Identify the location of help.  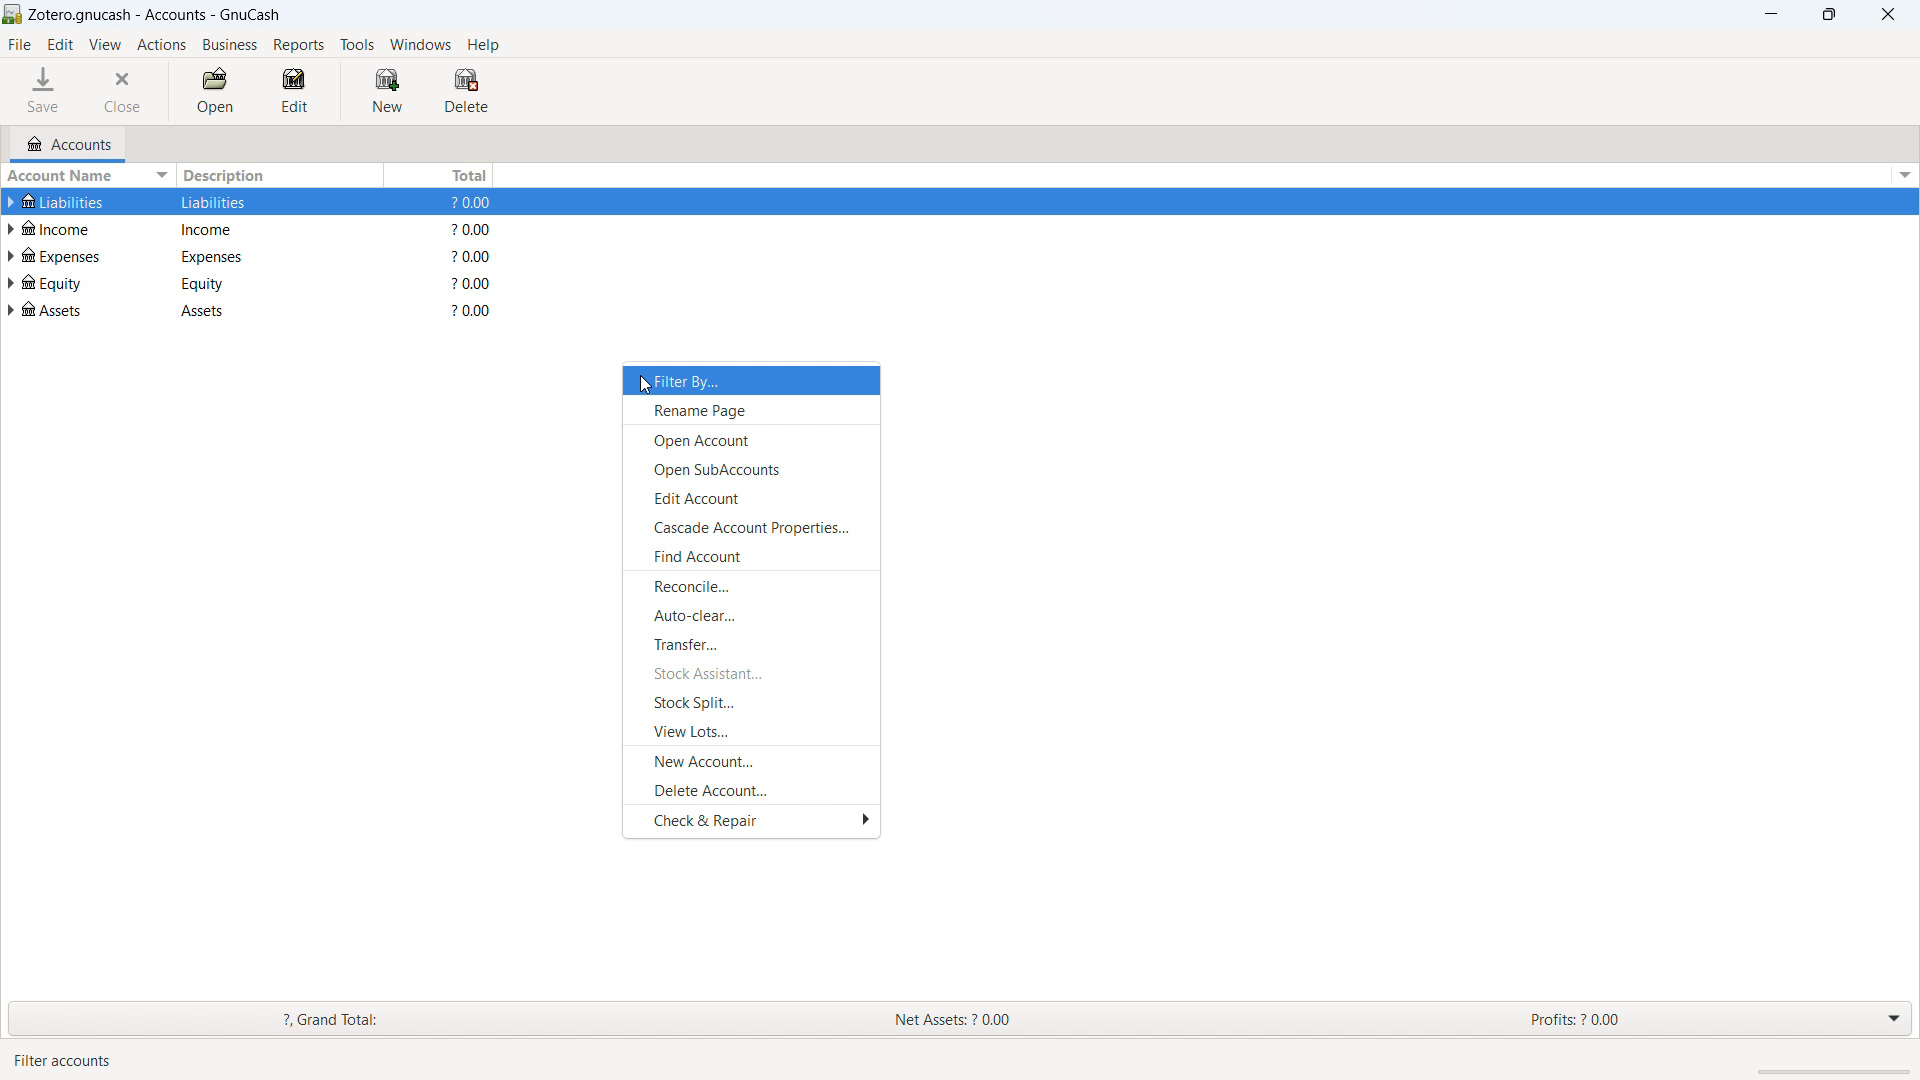
(483, 44).